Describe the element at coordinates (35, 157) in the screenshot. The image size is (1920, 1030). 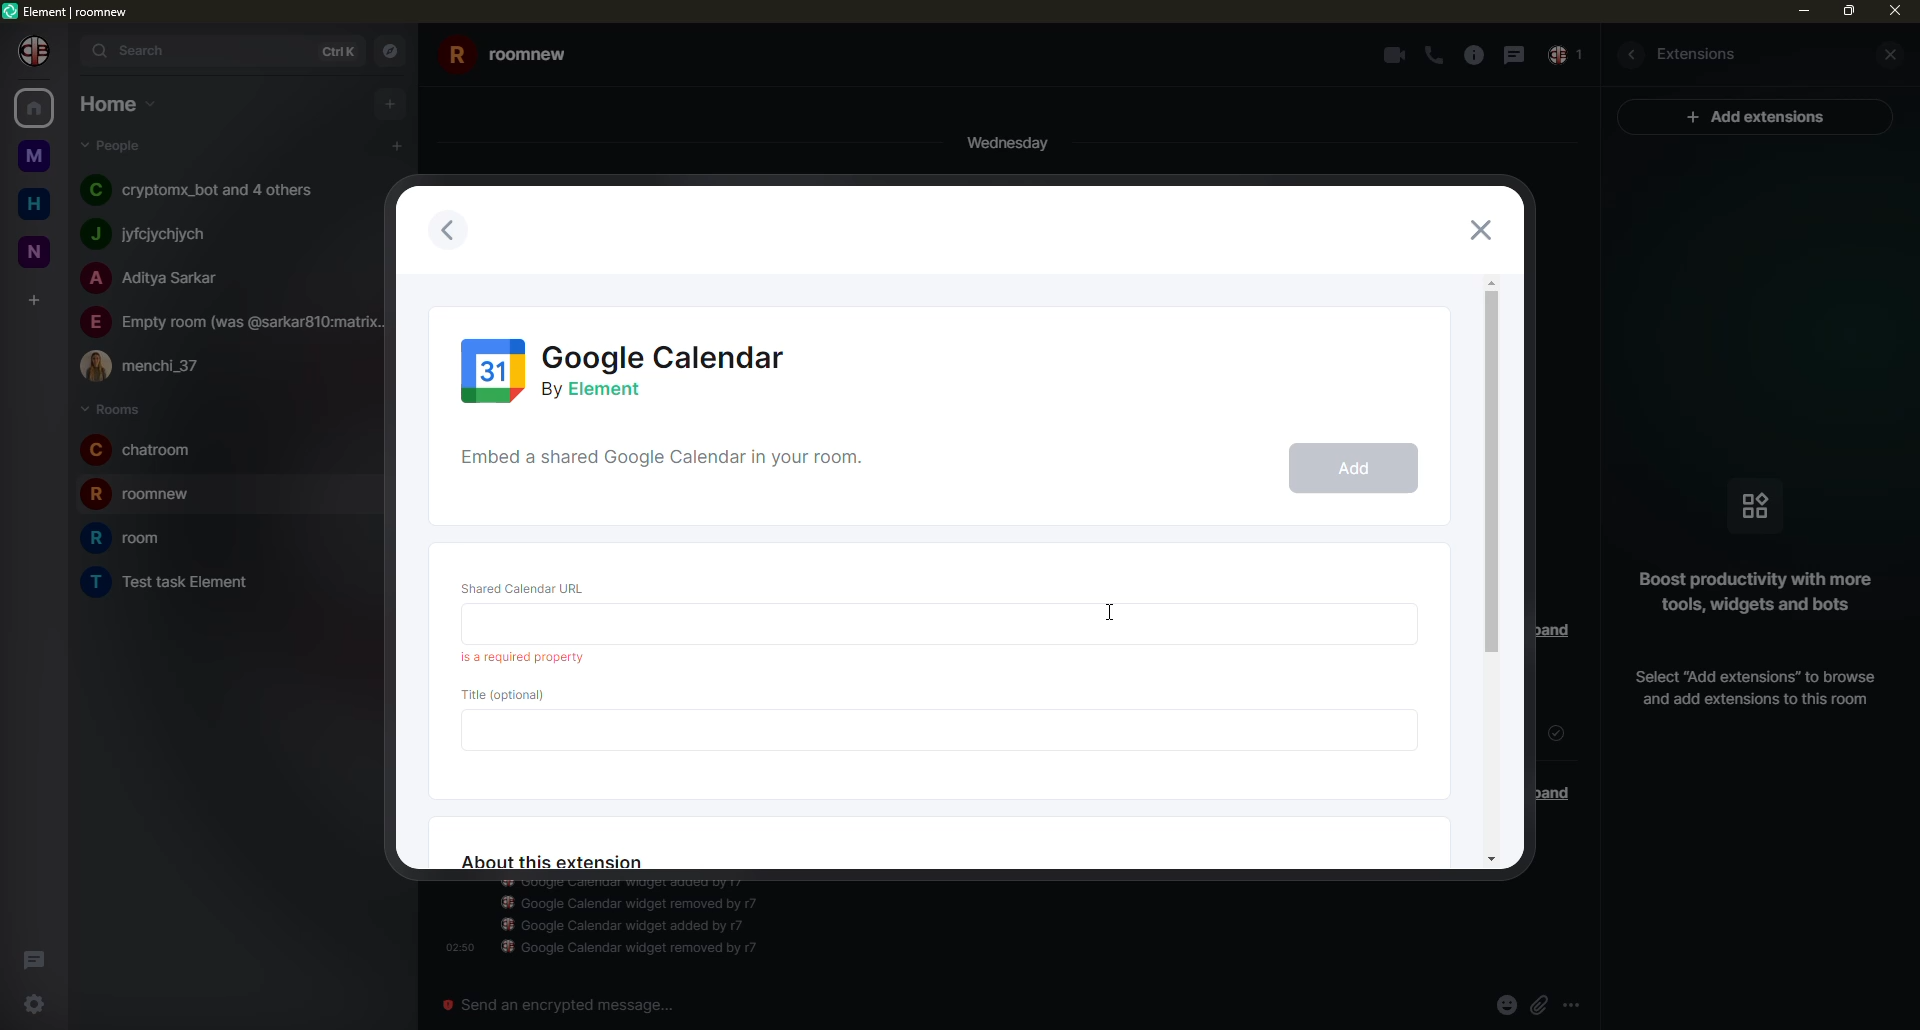
I see `room` at that location.